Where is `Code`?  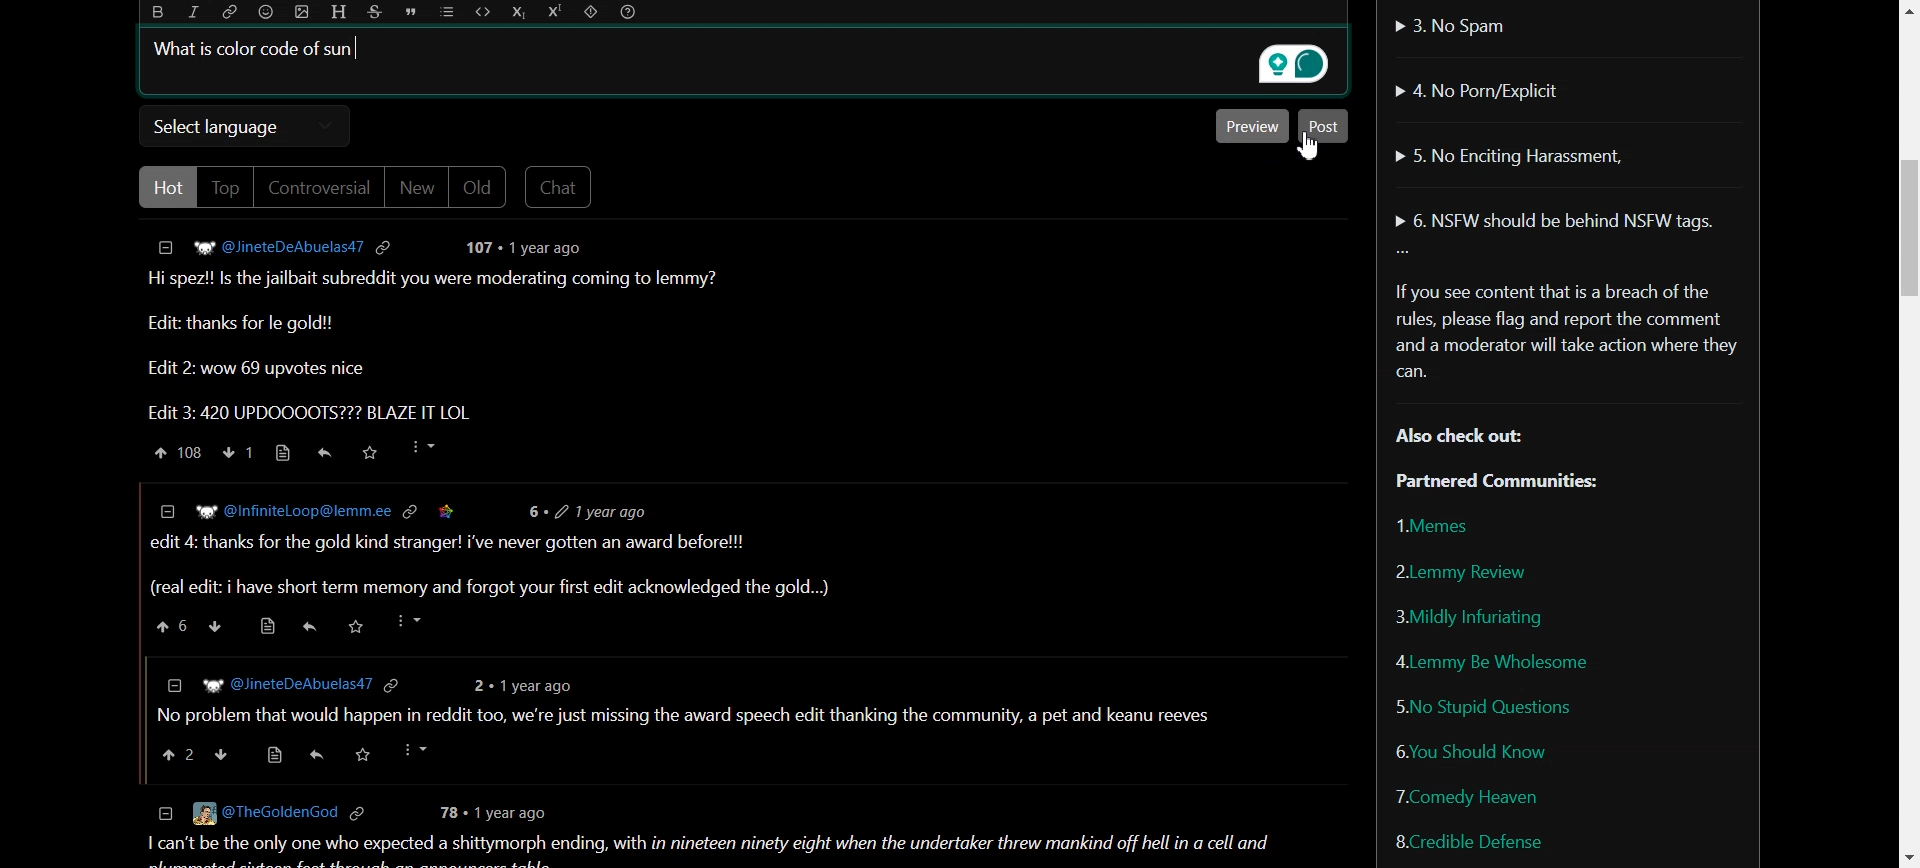
Code is located at coordinates (484, 12).